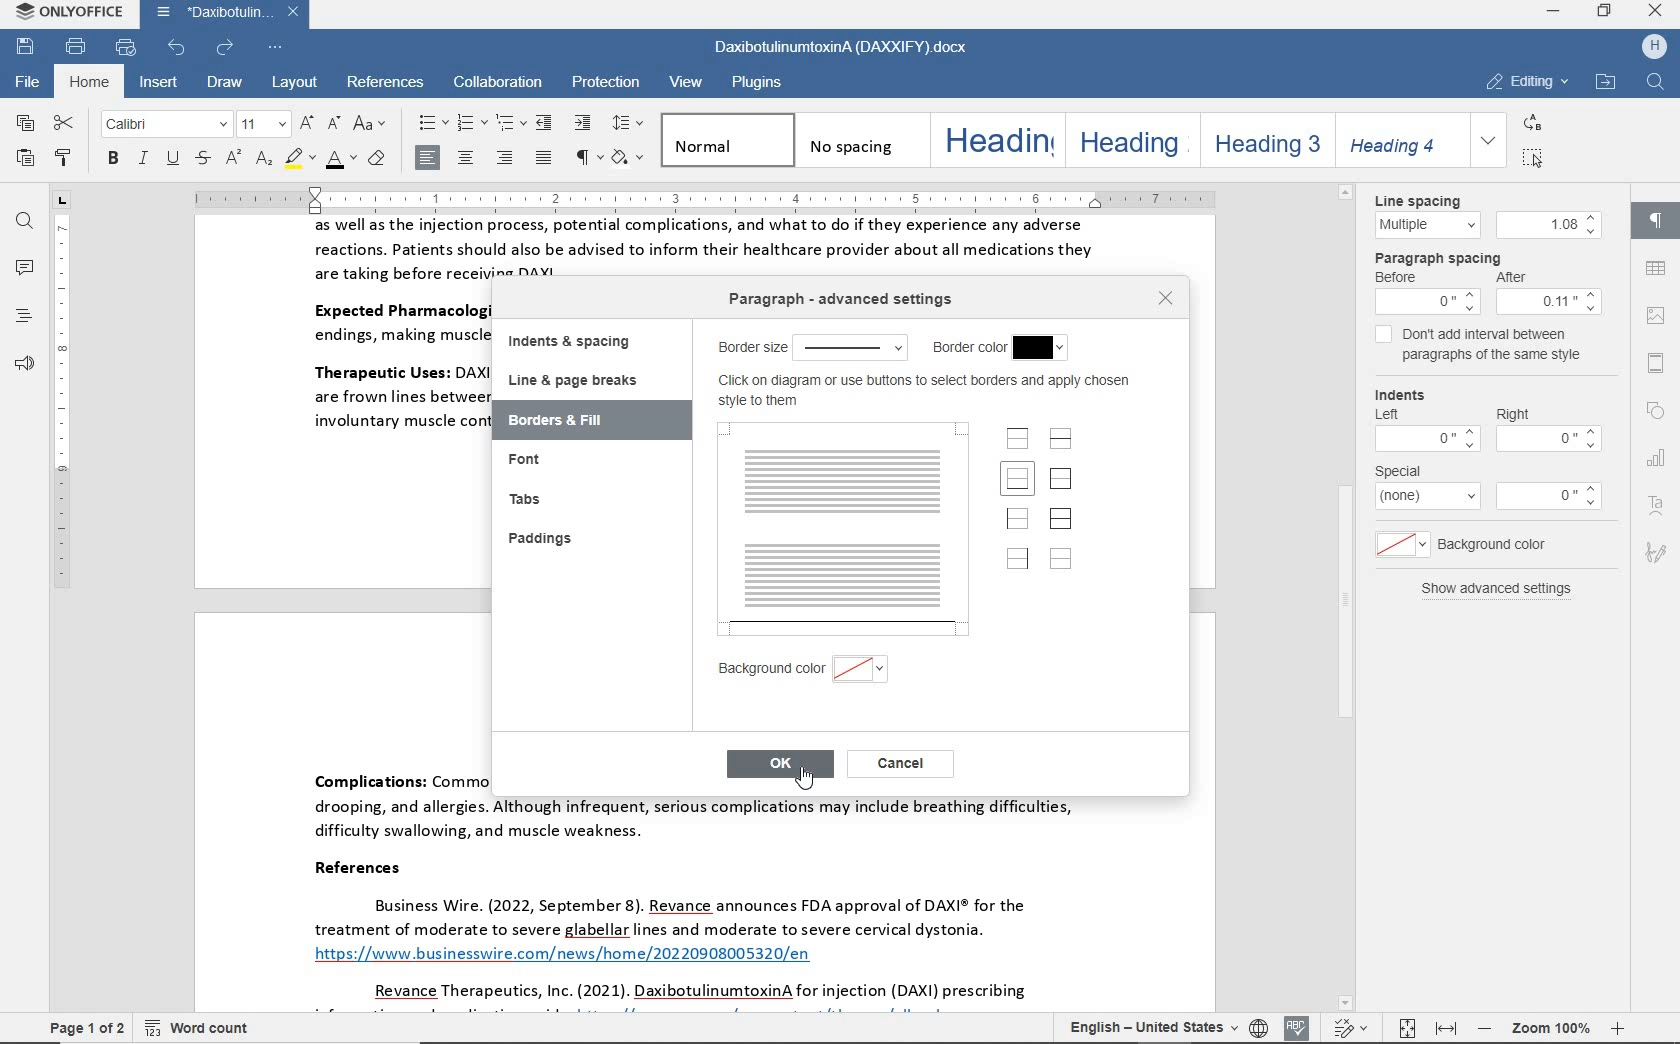 This screenshot has width=1680, height=1044. What do you see at coordinates (688, 84) in the screenshot?
I see `view` at bounding box center [688, 84].